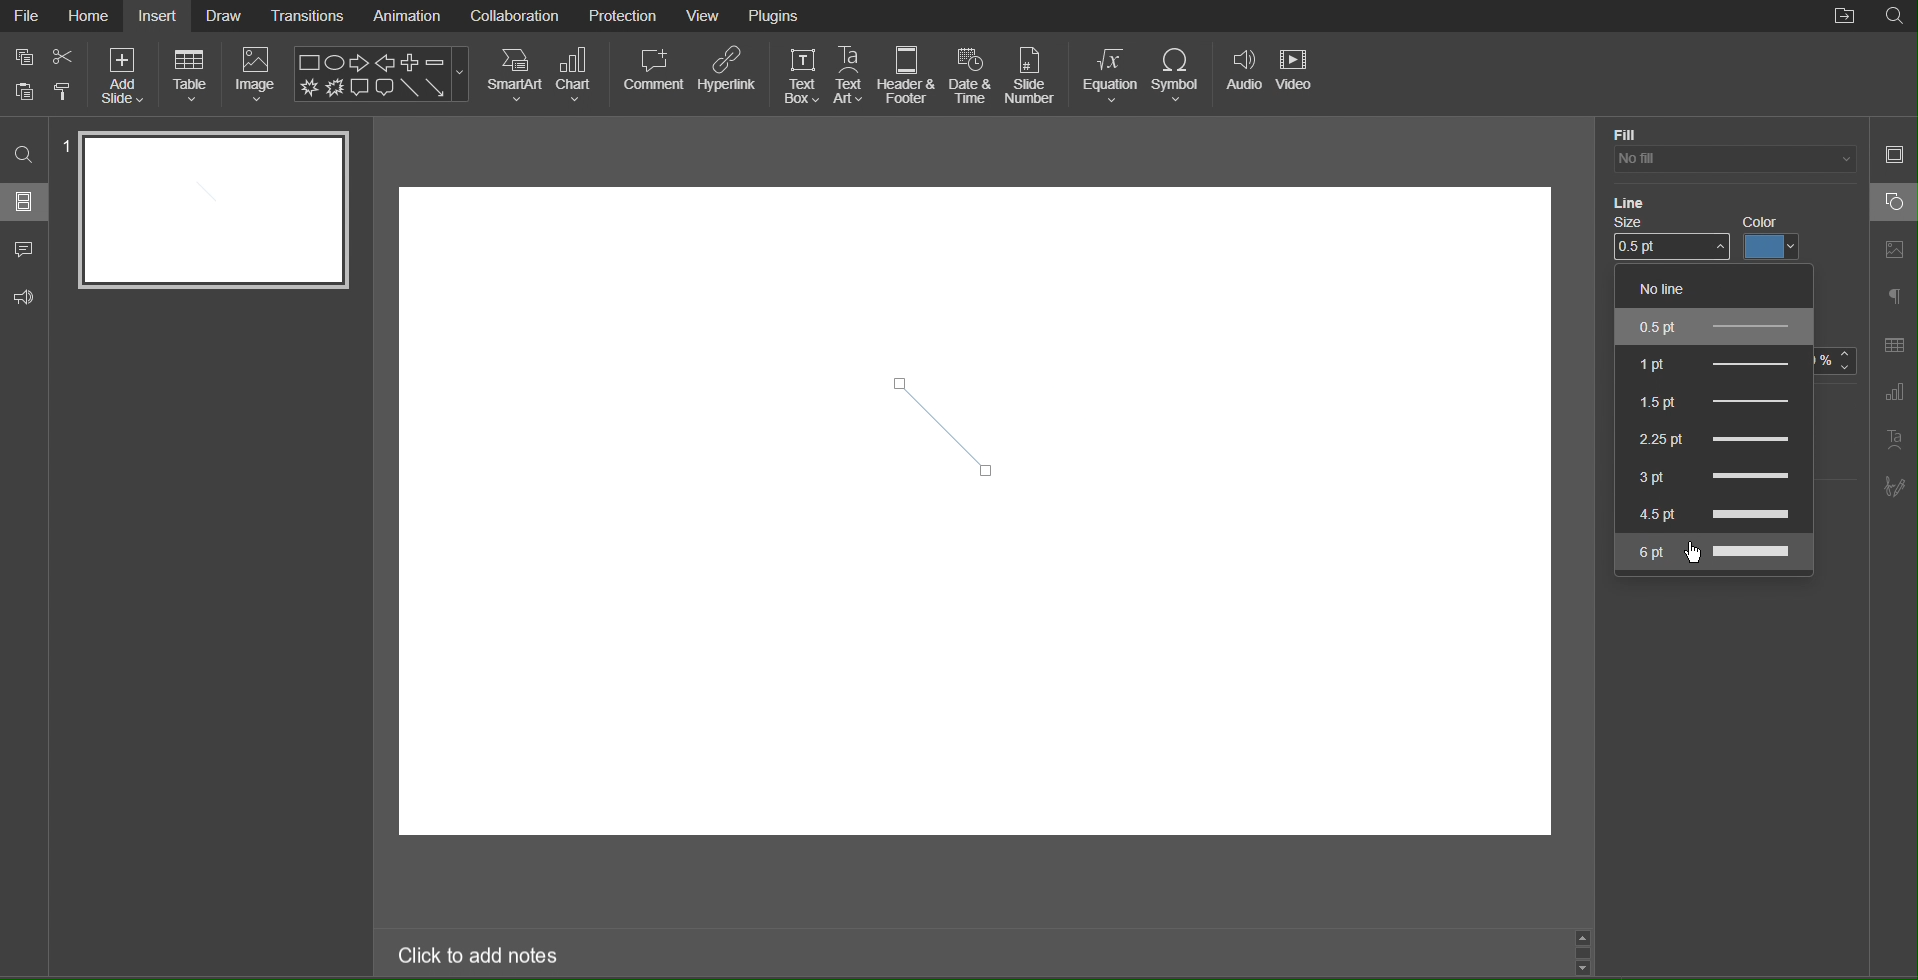 Image resolution: width=1918 pixels, height=980 pixels. What do you see at coordinates (1709, 434) in the screenshot?
I see `2.25 pt` at bounding box center [1709, 434].